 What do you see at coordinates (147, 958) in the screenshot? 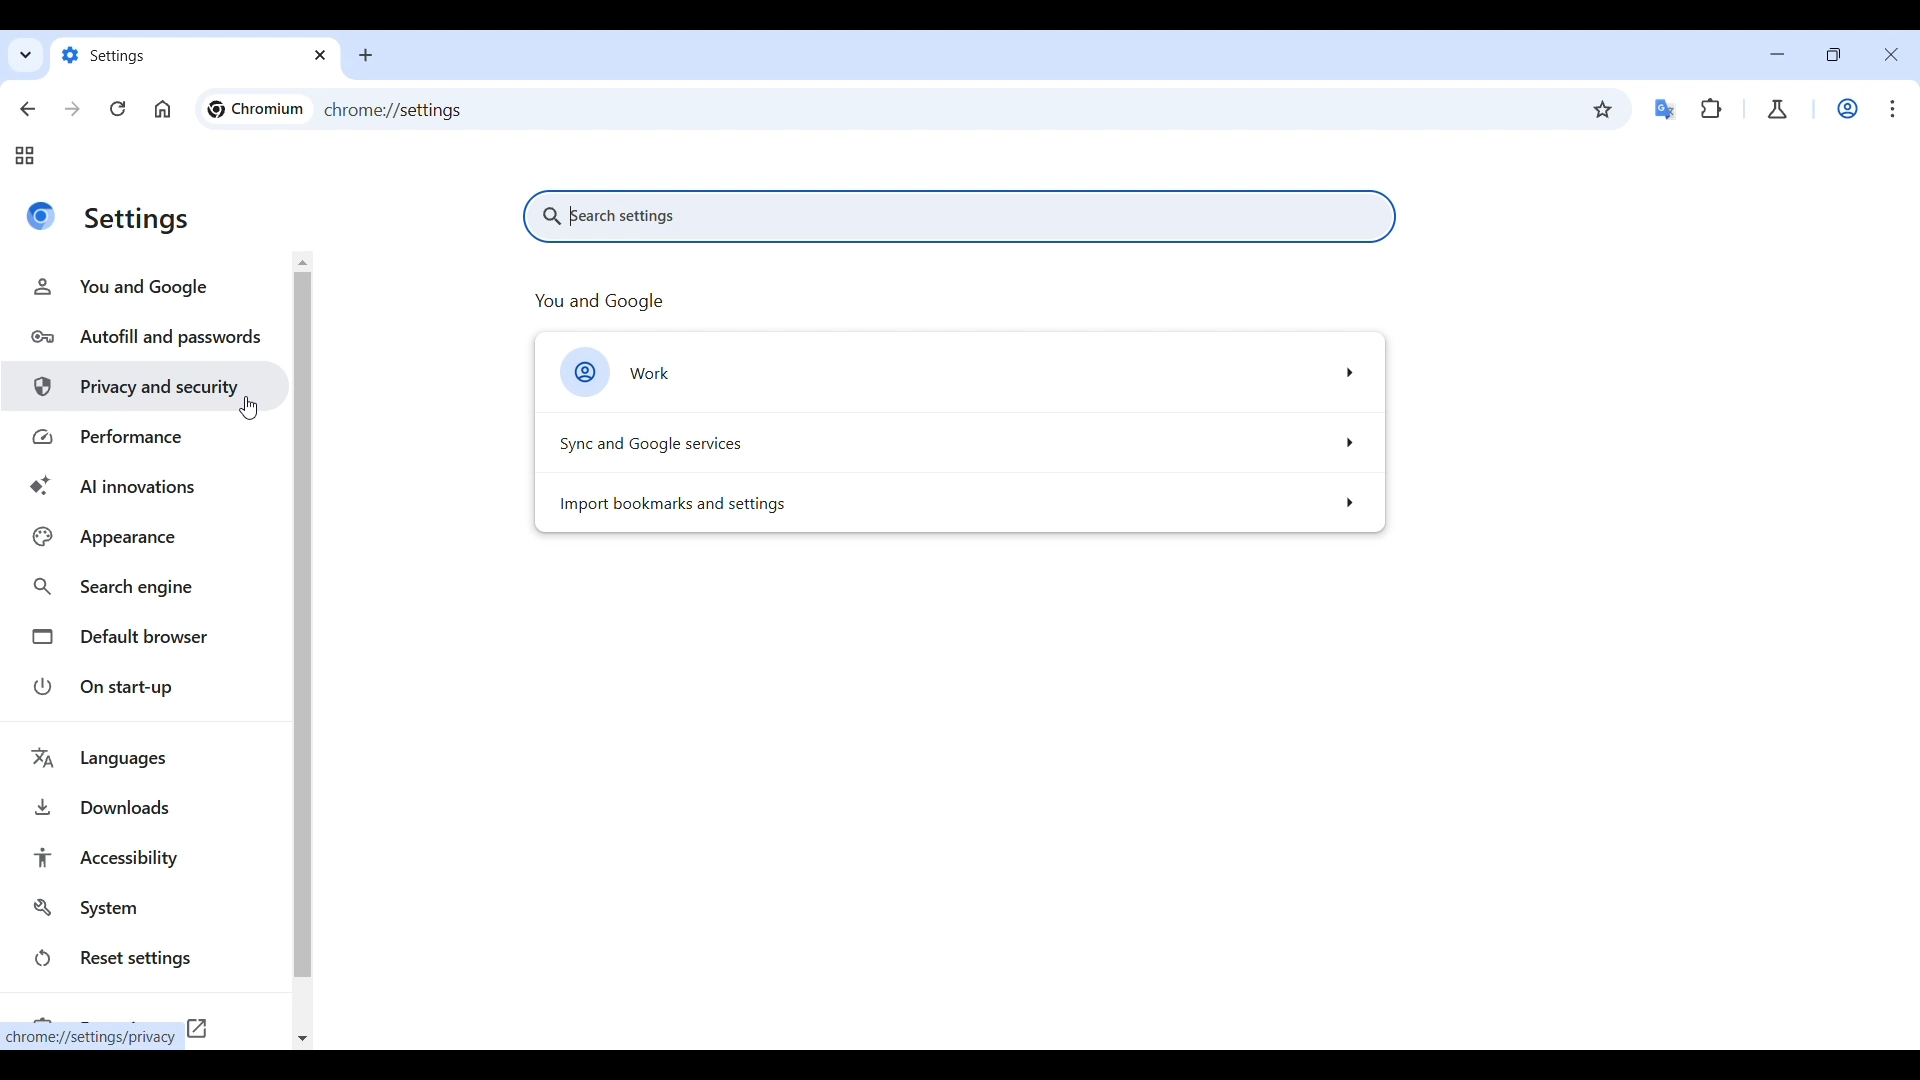
I see `Reset settings` at bounding box center [147, 958].